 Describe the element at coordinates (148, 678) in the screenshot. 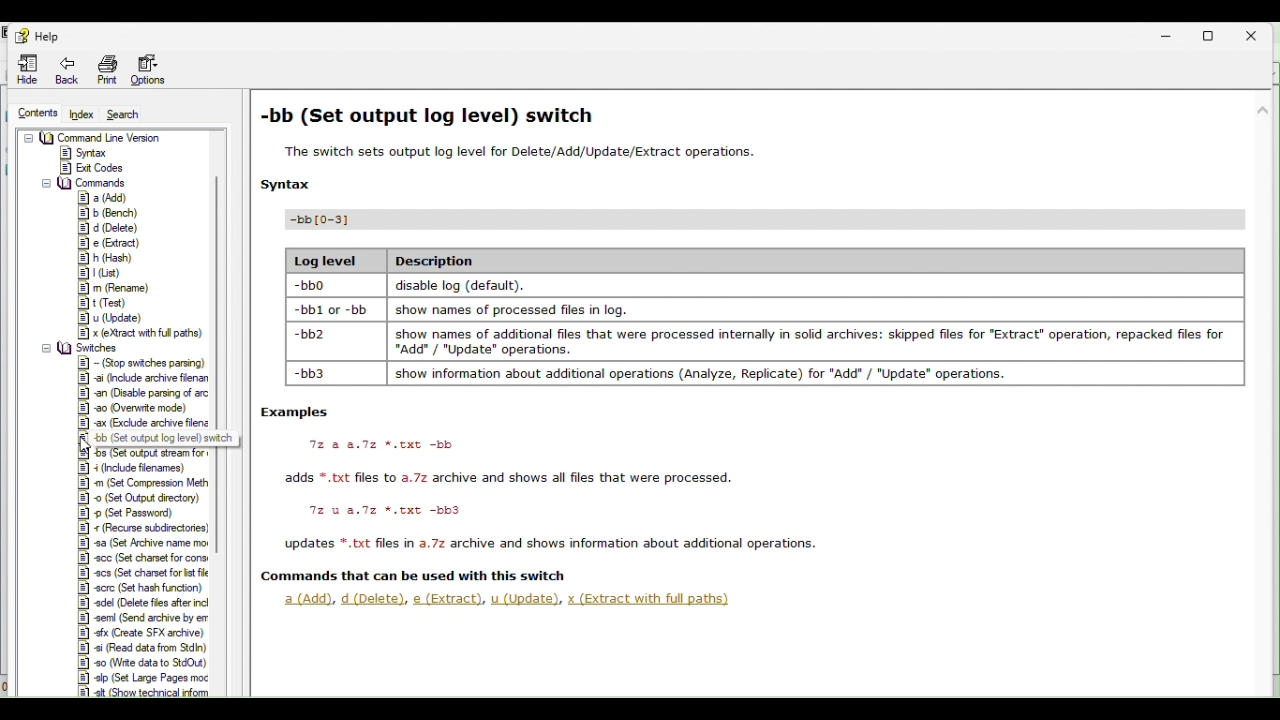

I see `RB] slp (Set Large Pages moc` at that location.